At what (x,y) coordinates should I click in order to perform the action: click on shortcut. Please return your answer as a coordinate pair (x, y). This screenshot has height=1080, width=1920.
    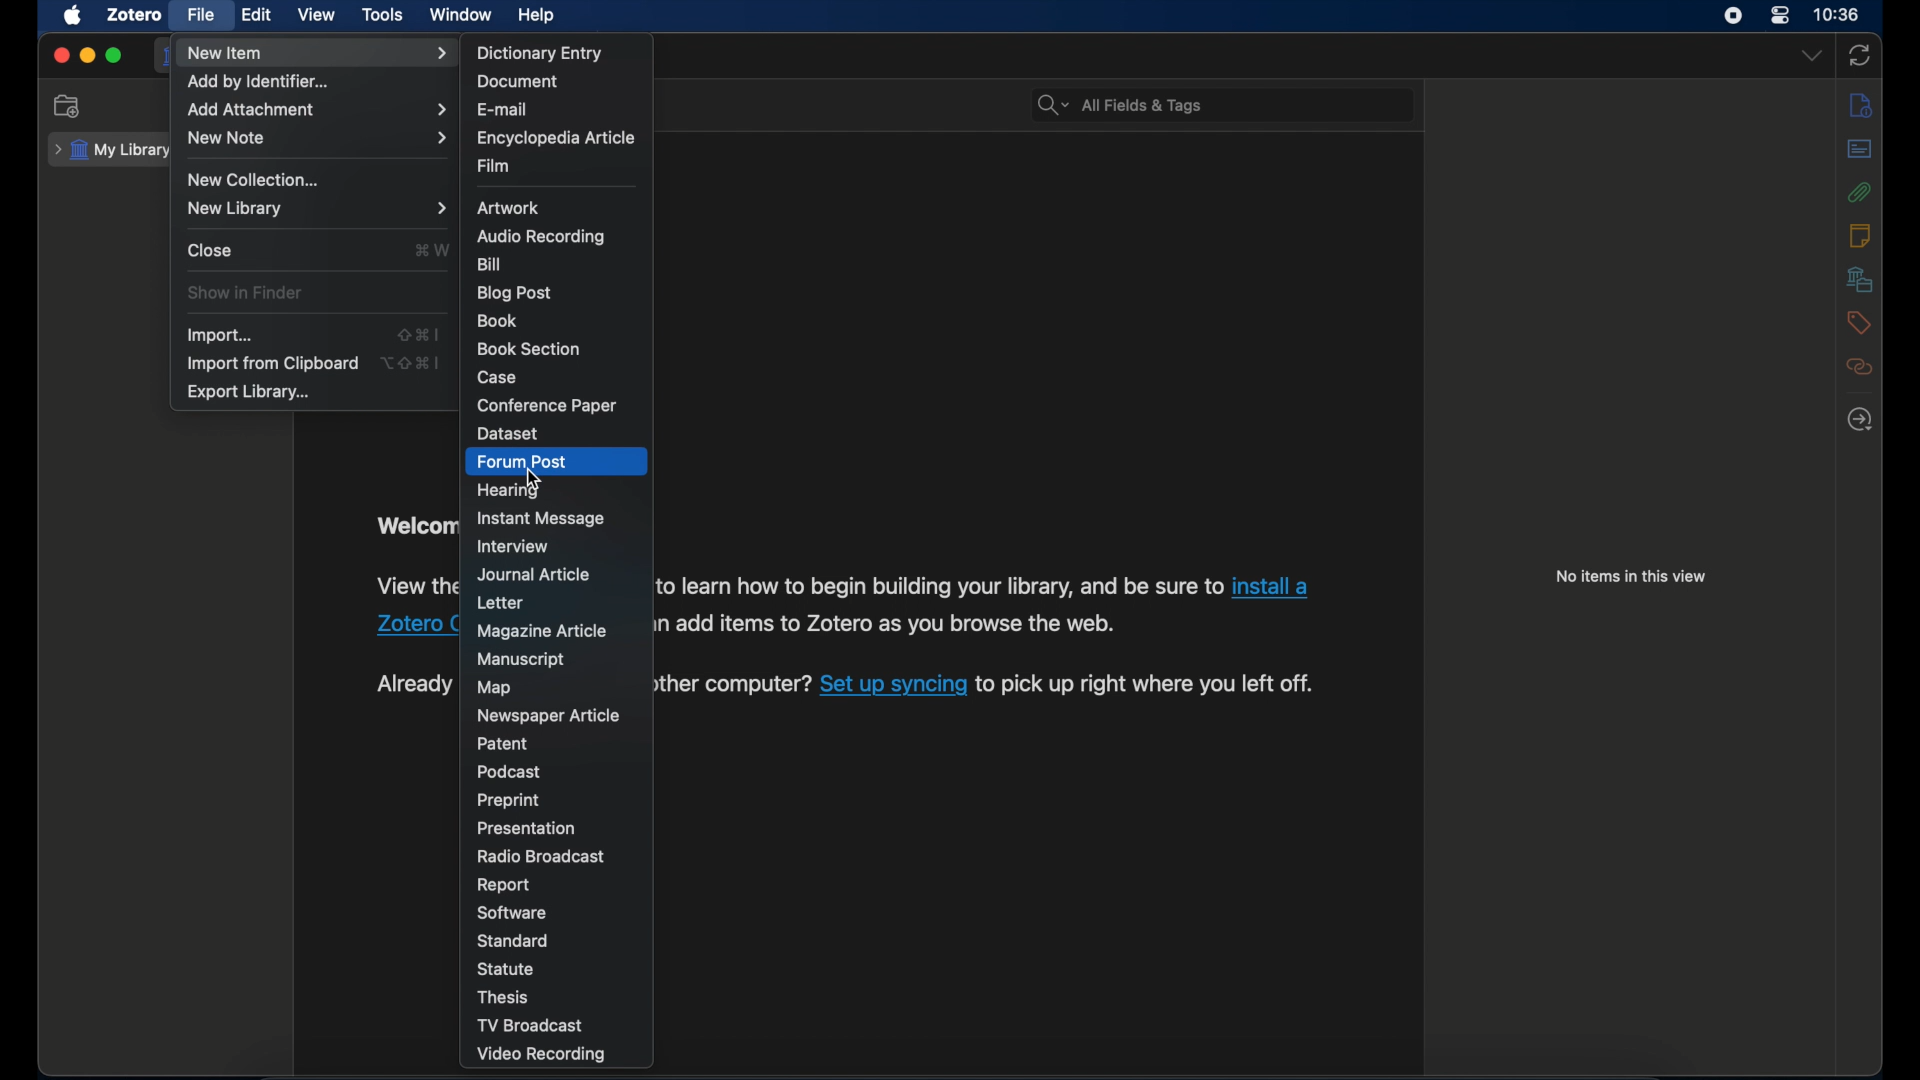
    Looking at the image, I should click on (419, 335).